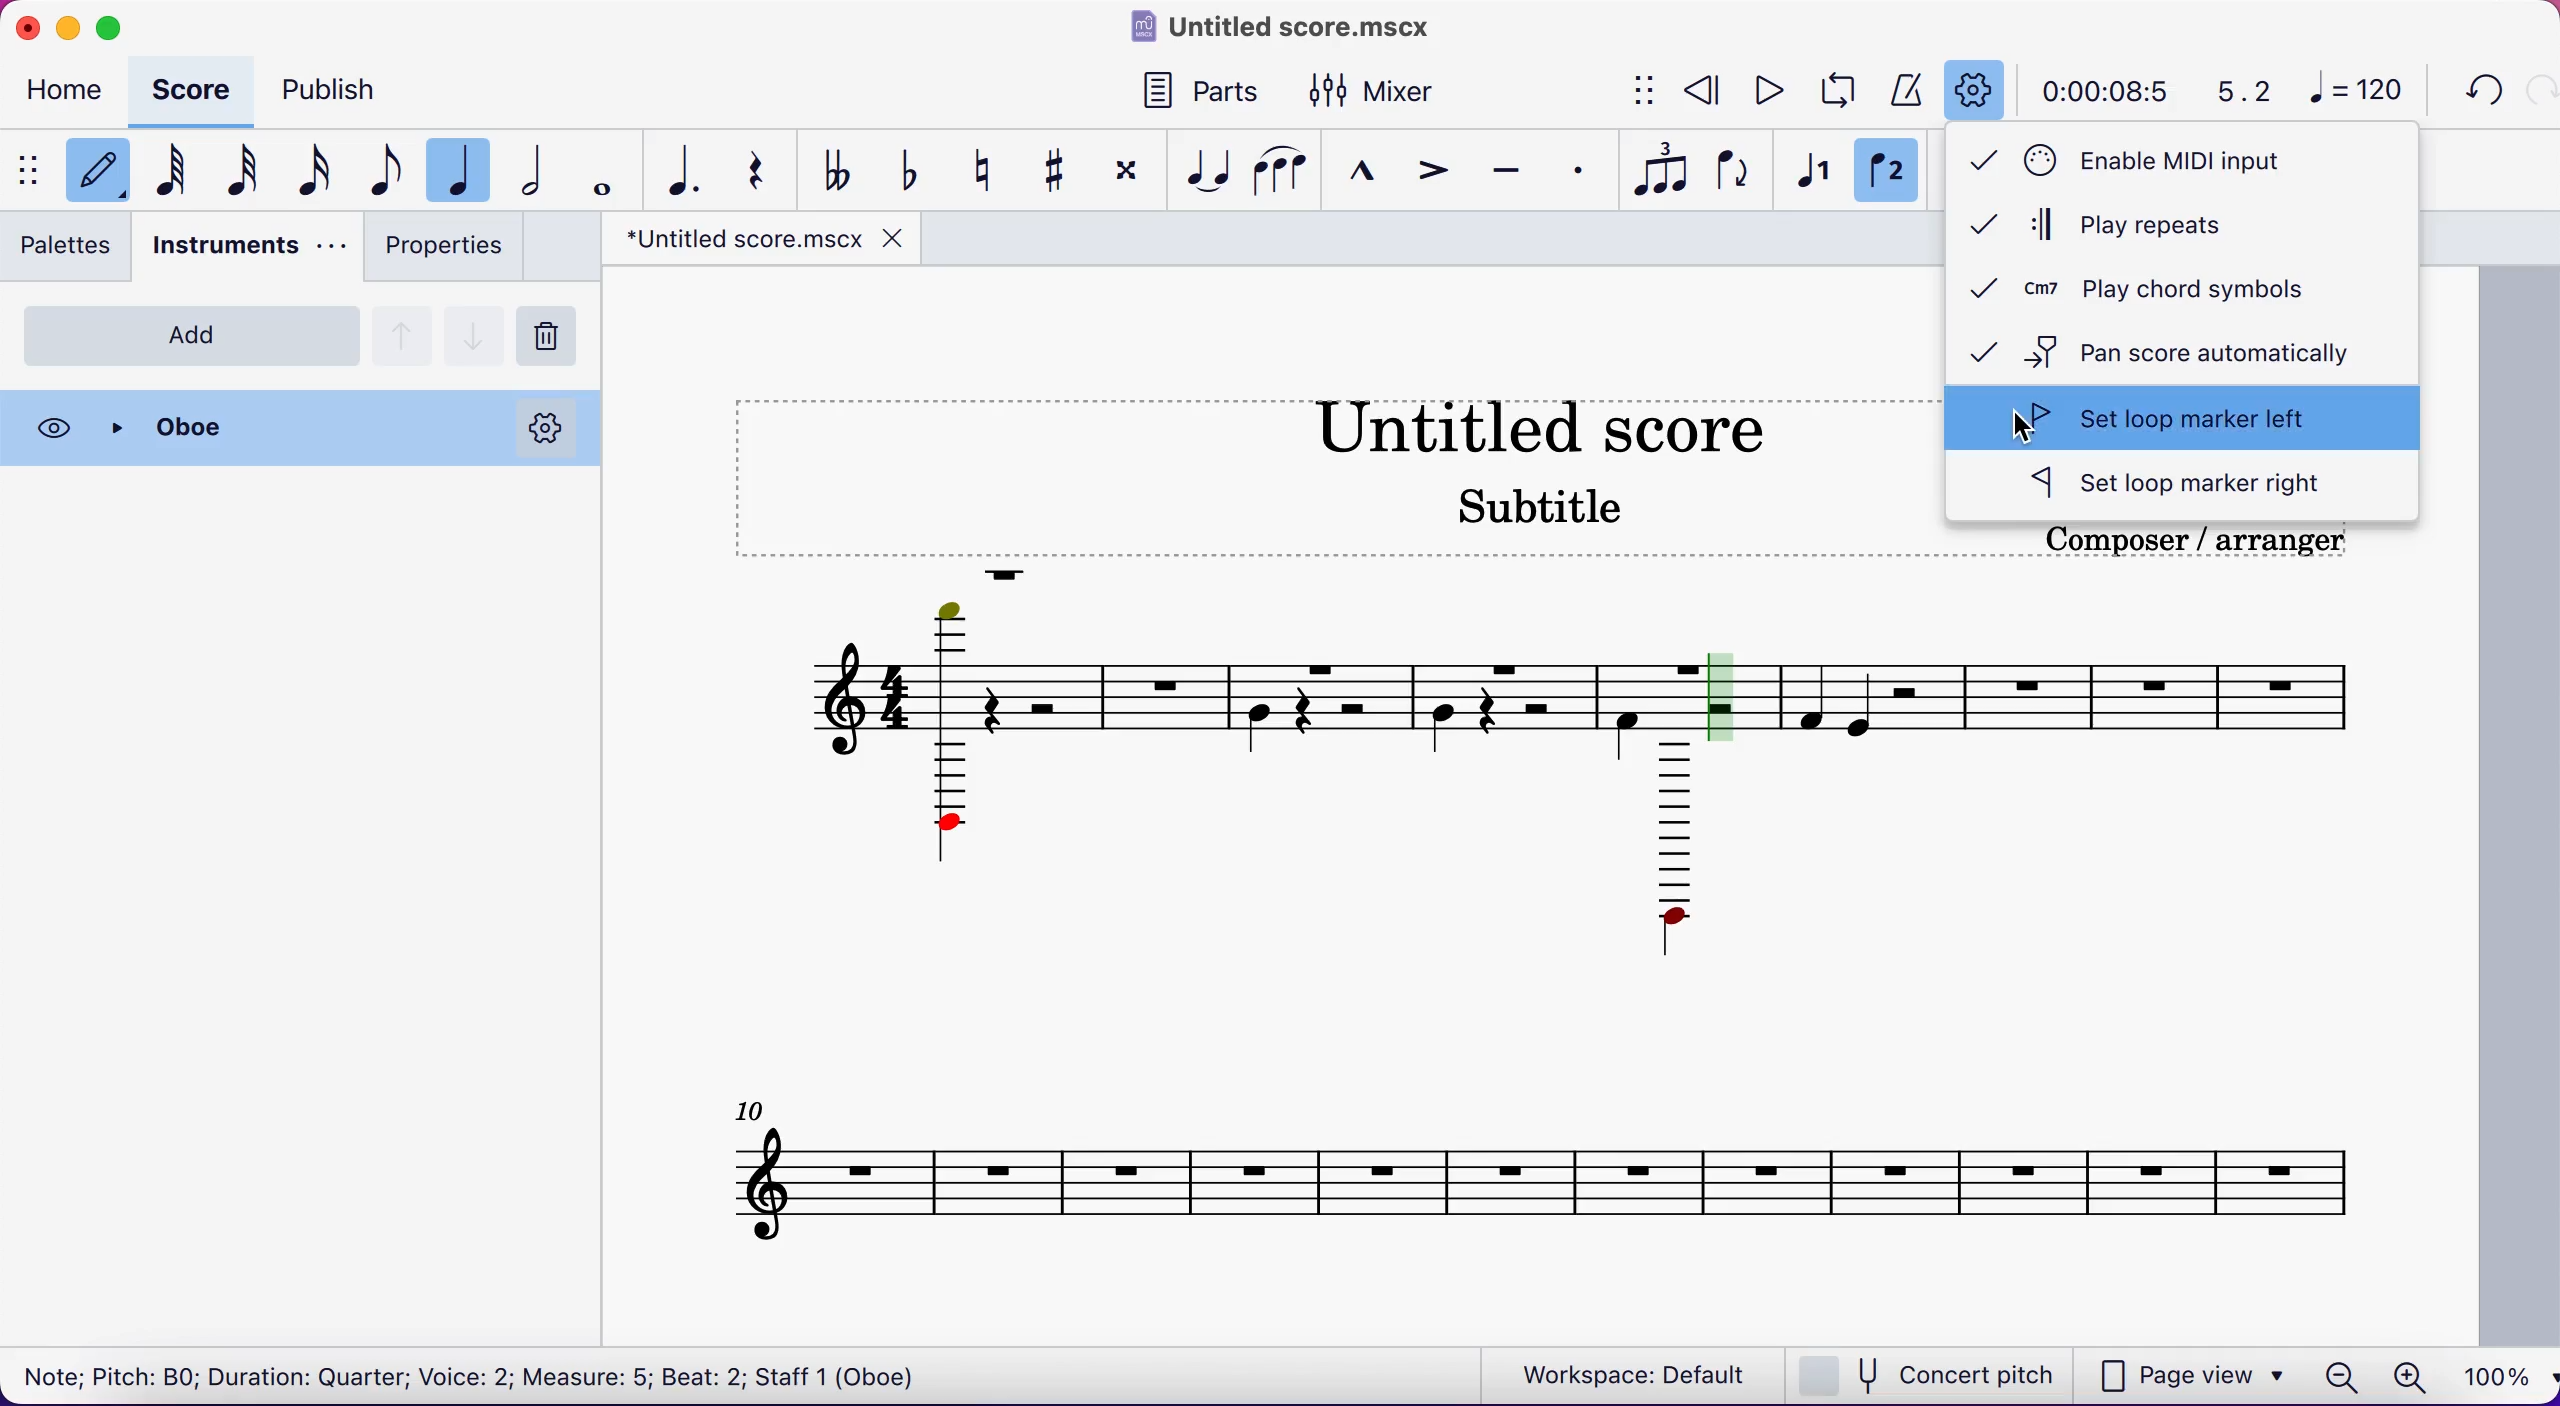  I want to click on zoom out, so click(2341, 1373).